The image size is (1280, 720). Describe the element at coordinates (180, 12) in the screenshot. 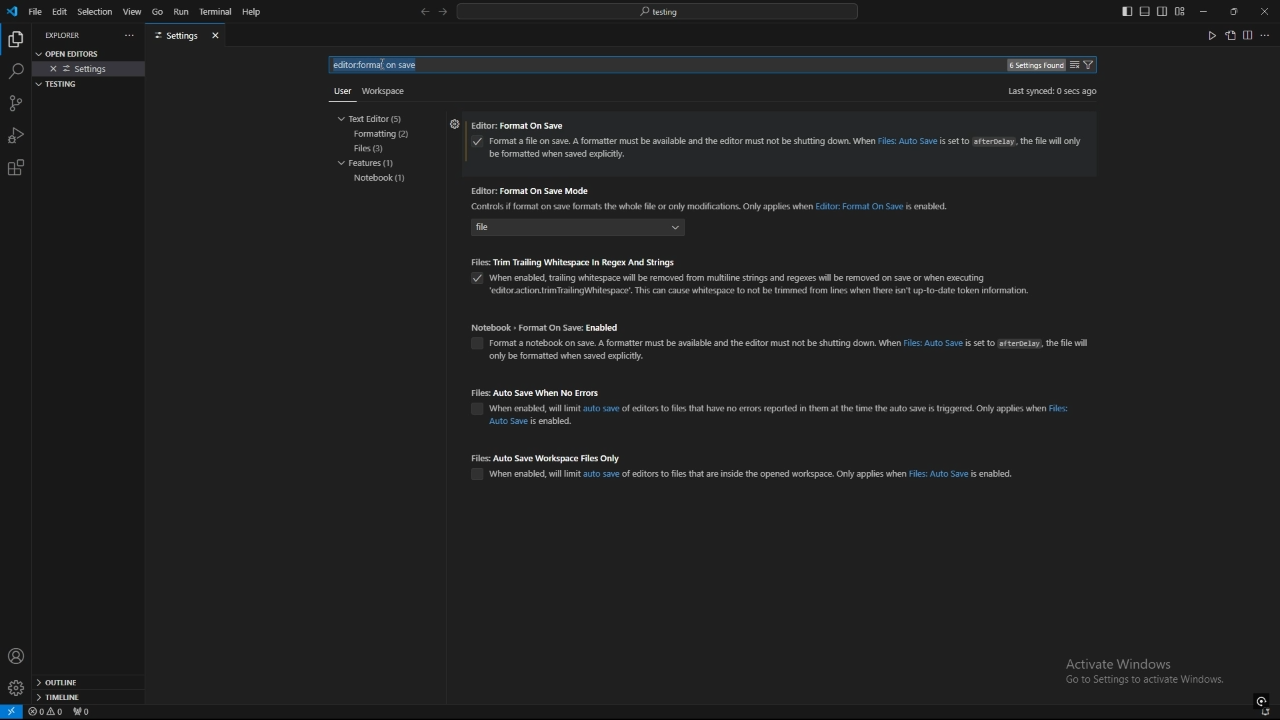

I see `run` at that location.